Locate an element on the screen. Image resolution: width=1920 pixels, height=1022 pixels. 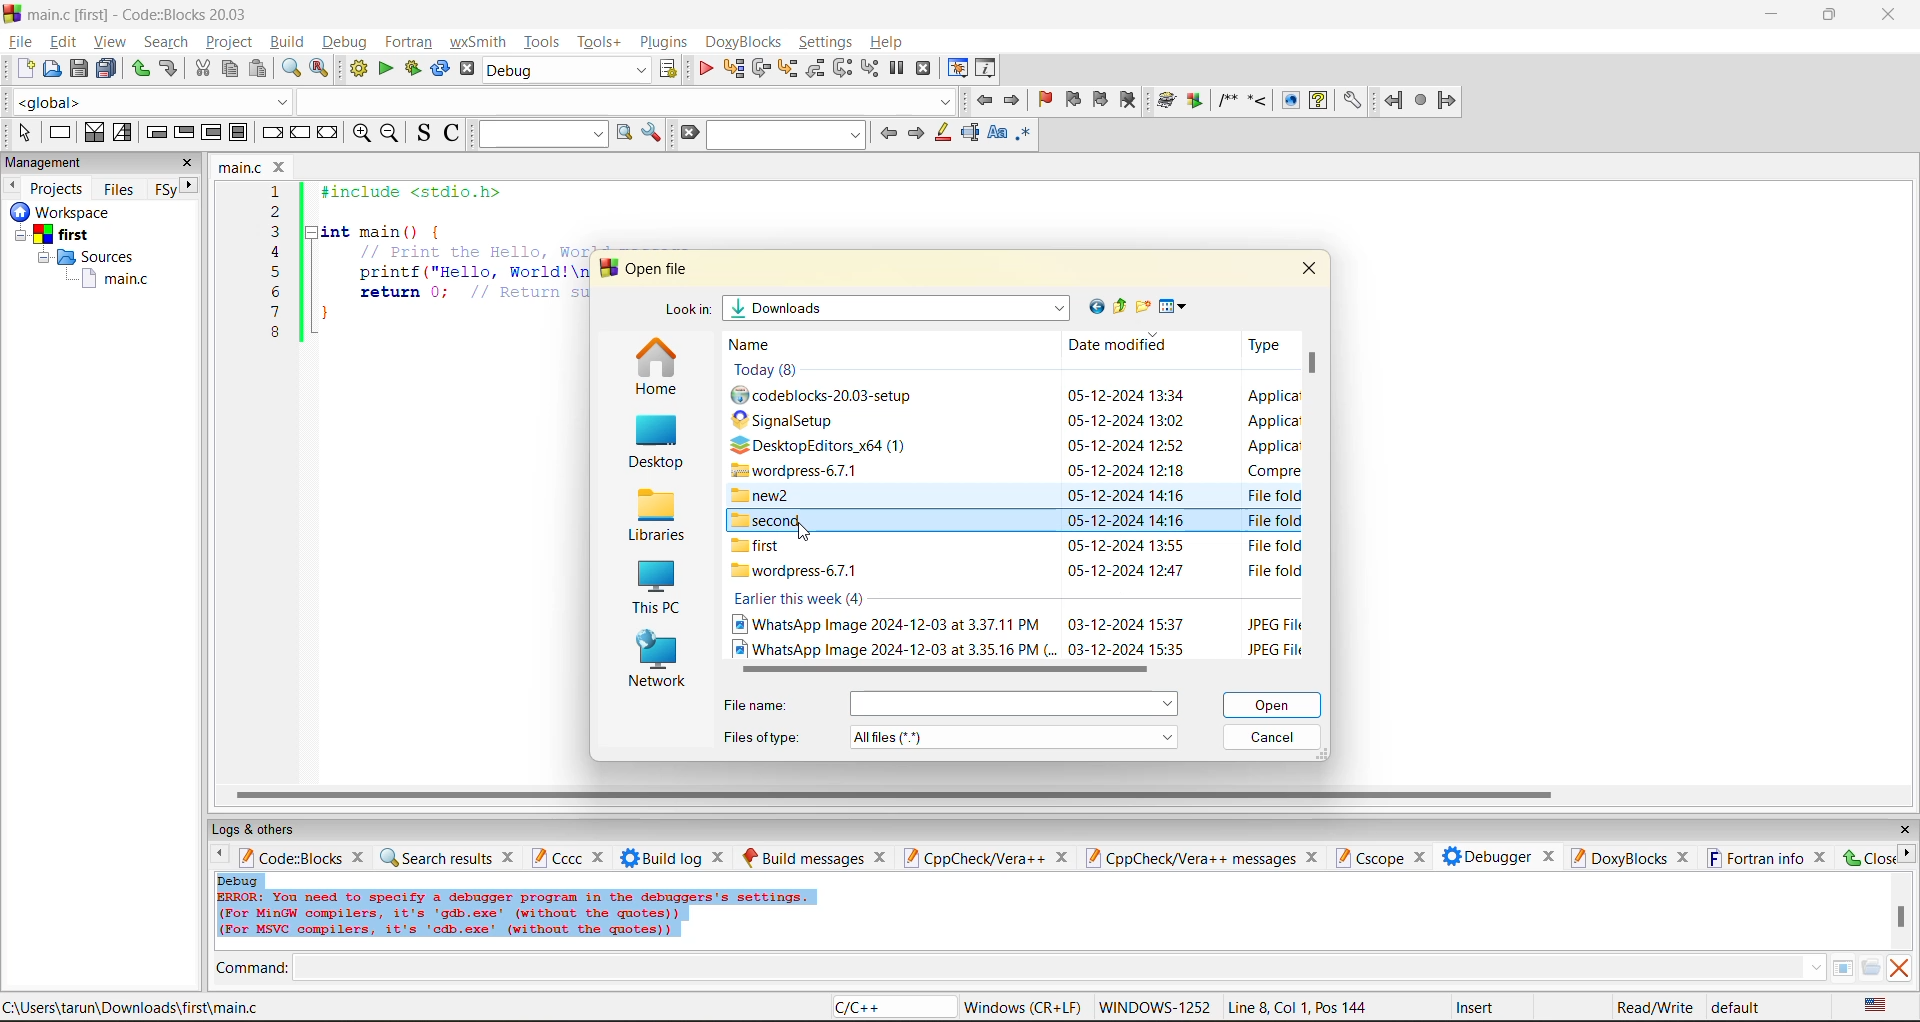
search is located at coordinates (166, 41).